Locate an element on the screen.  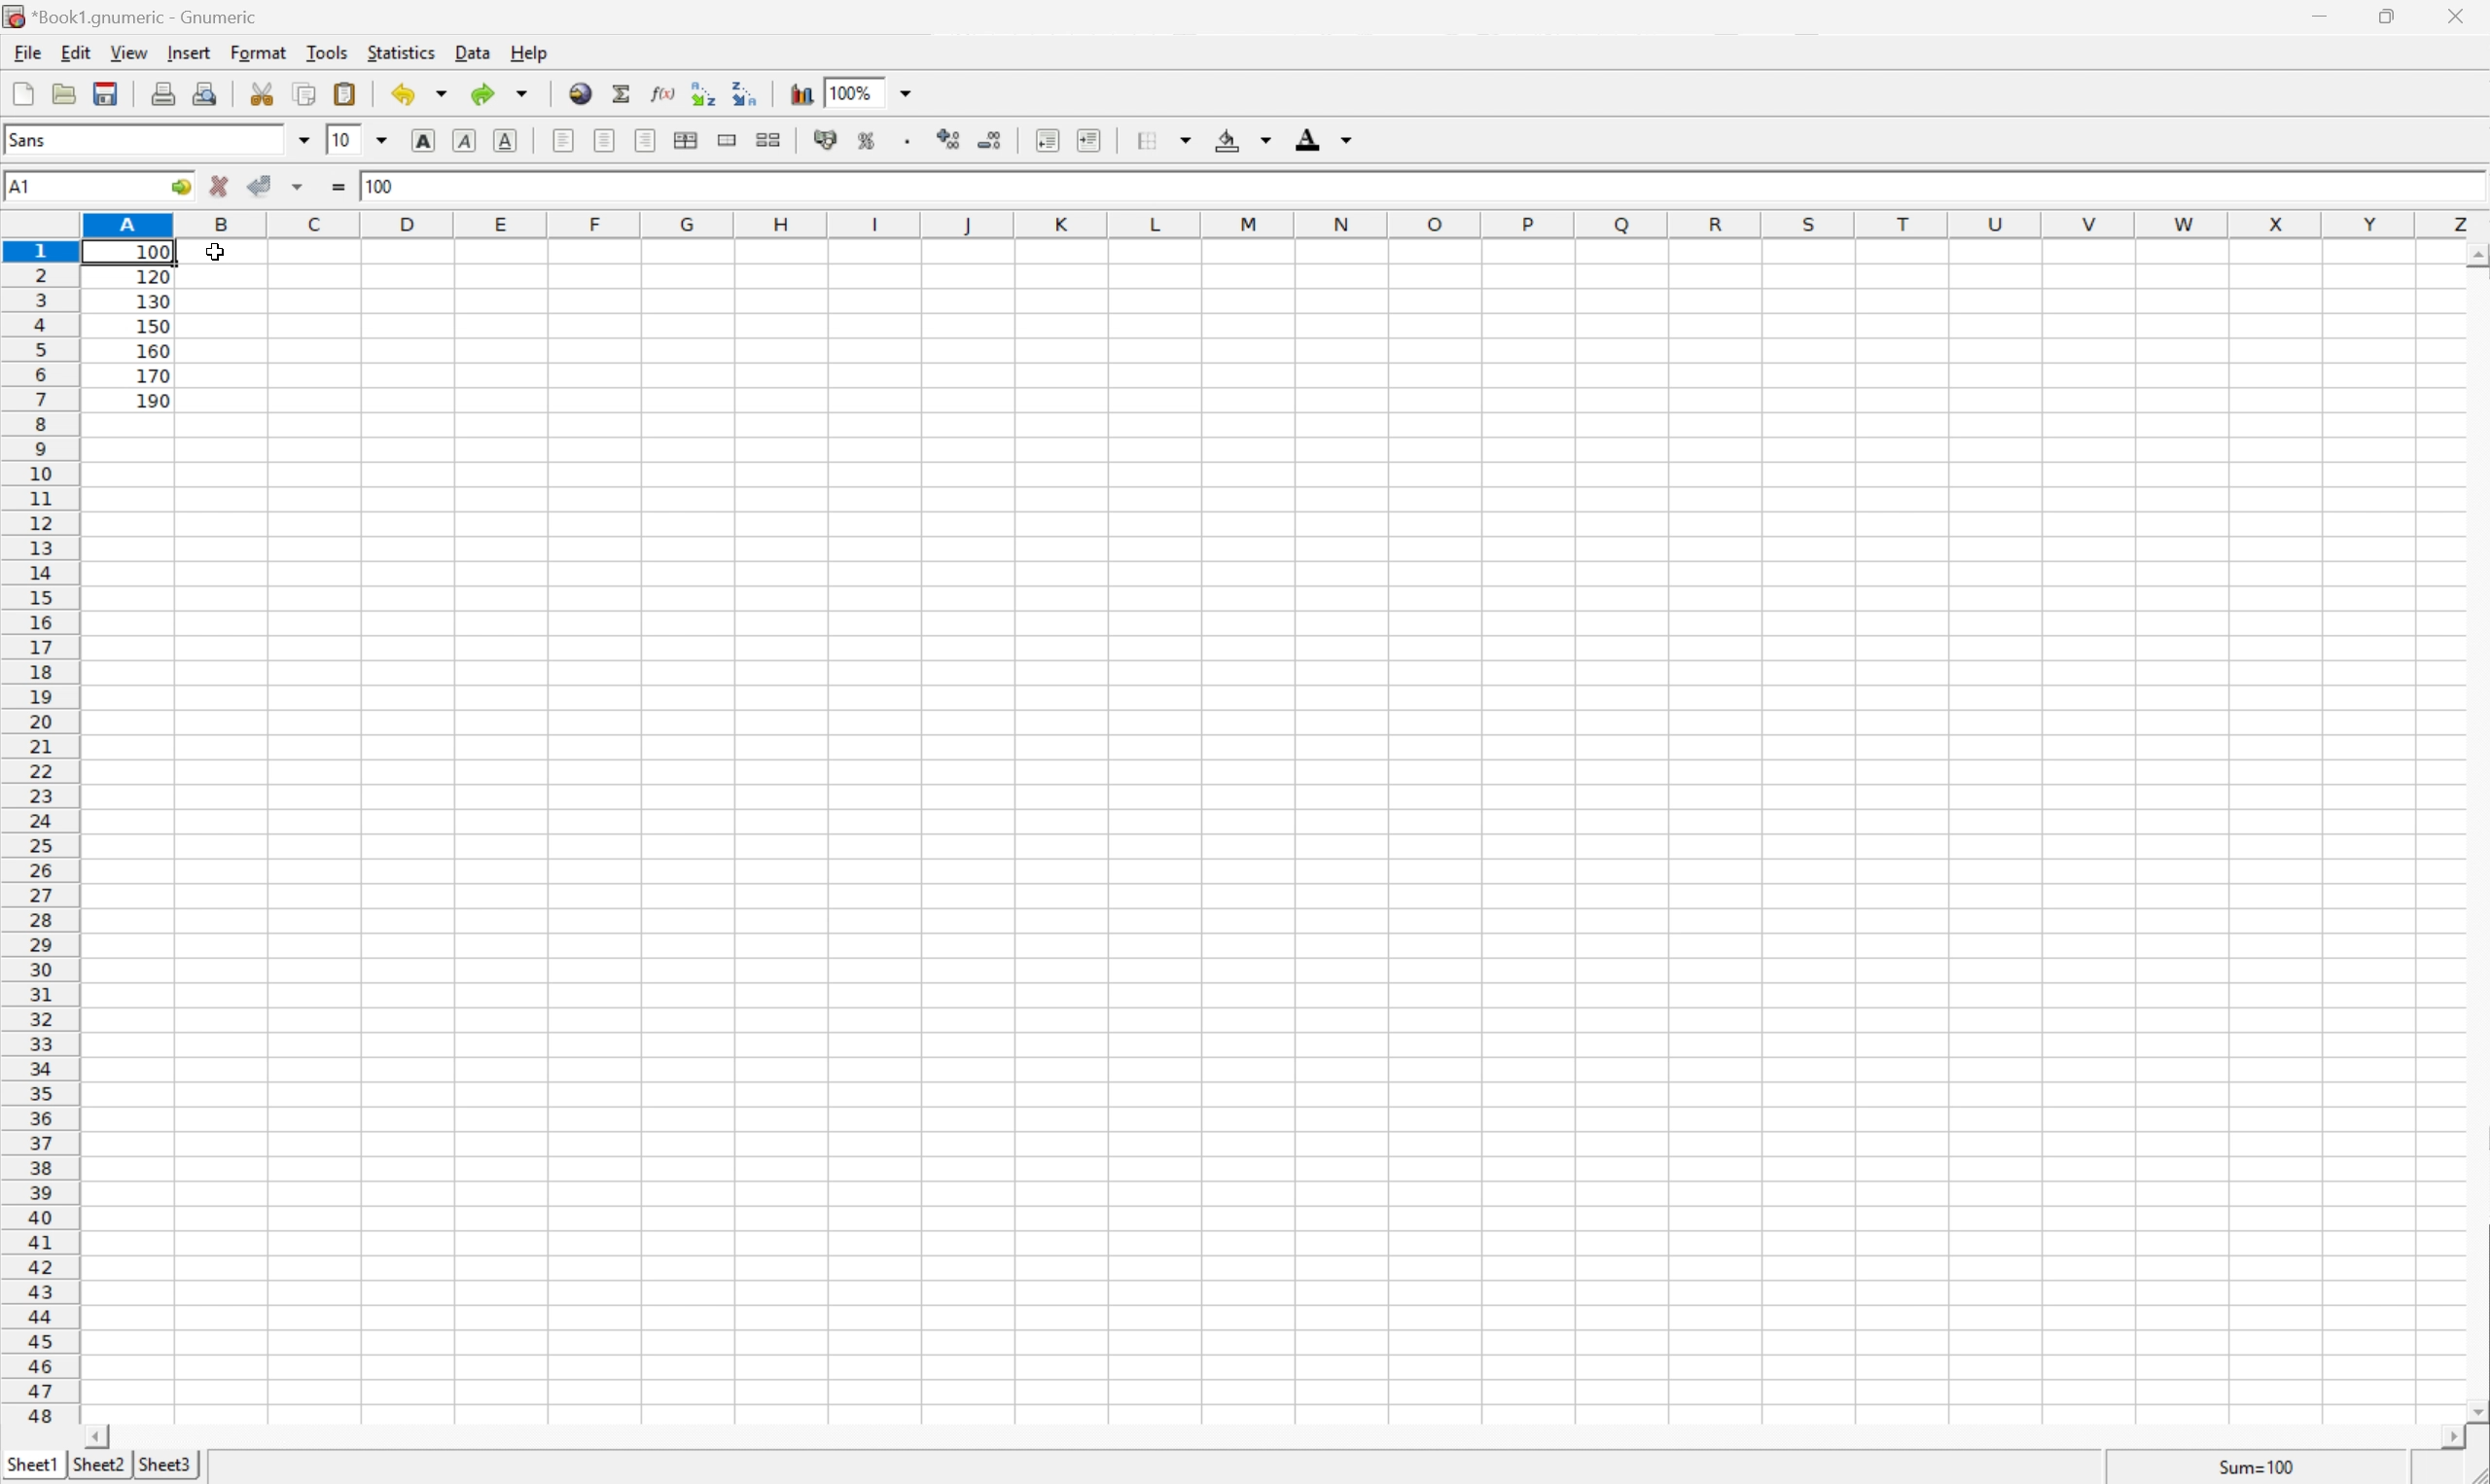
Split the ranges of merged cells is located at coordinates (769, 139).